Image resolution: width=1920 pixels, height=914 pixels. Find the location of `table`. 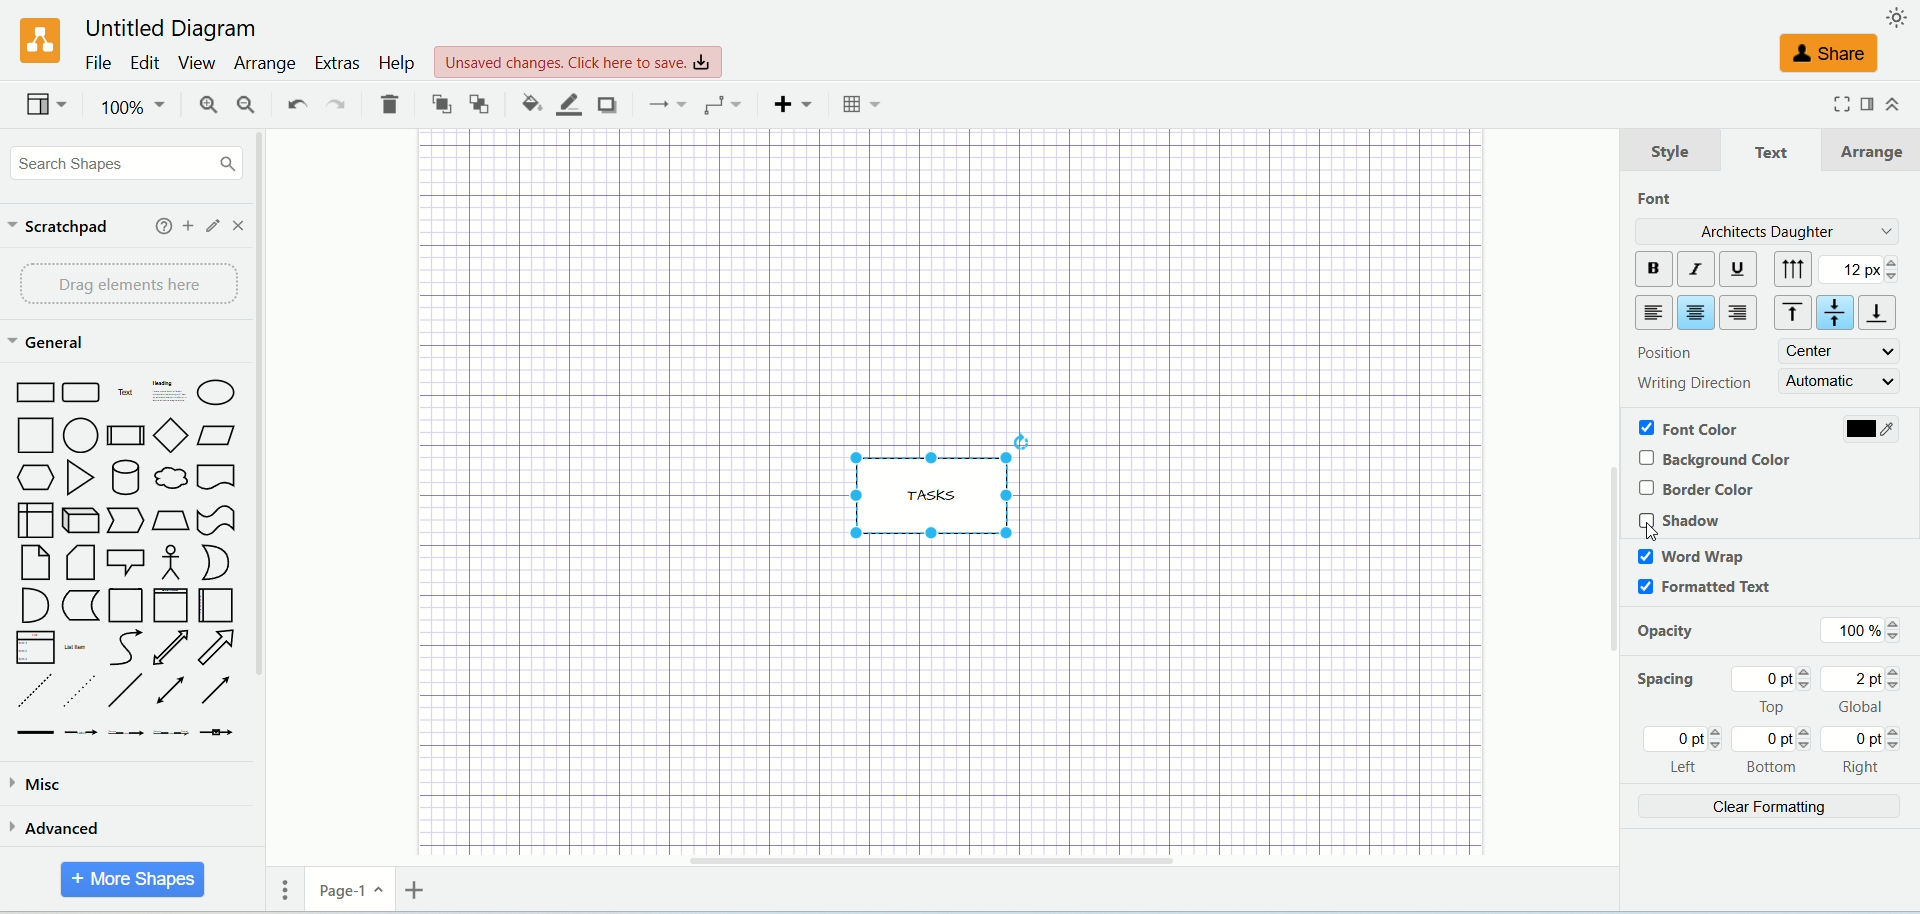

table is located at coordinates (864, 104).